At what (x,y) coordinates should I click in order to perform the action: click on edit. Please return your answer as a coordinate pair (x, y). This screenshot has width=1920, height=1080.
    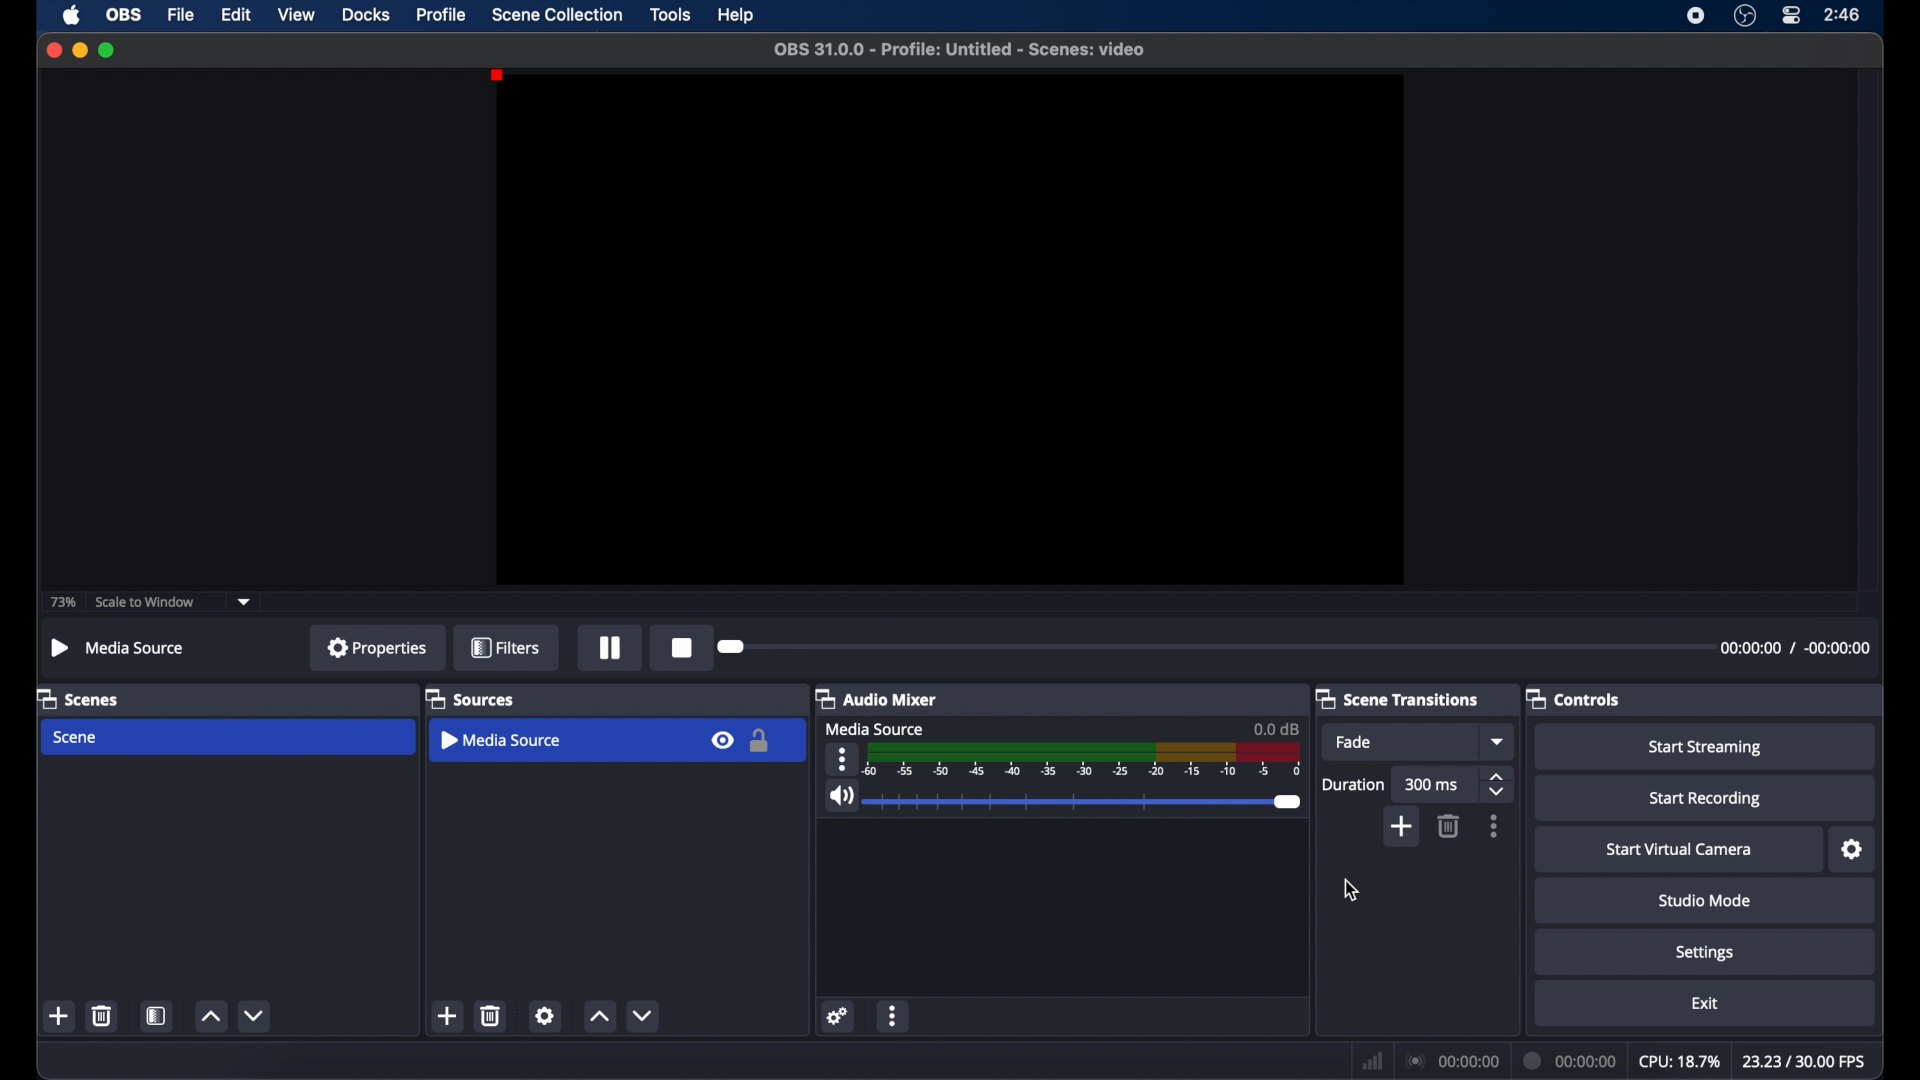
    Looking at the image, I should click on (236, 15).